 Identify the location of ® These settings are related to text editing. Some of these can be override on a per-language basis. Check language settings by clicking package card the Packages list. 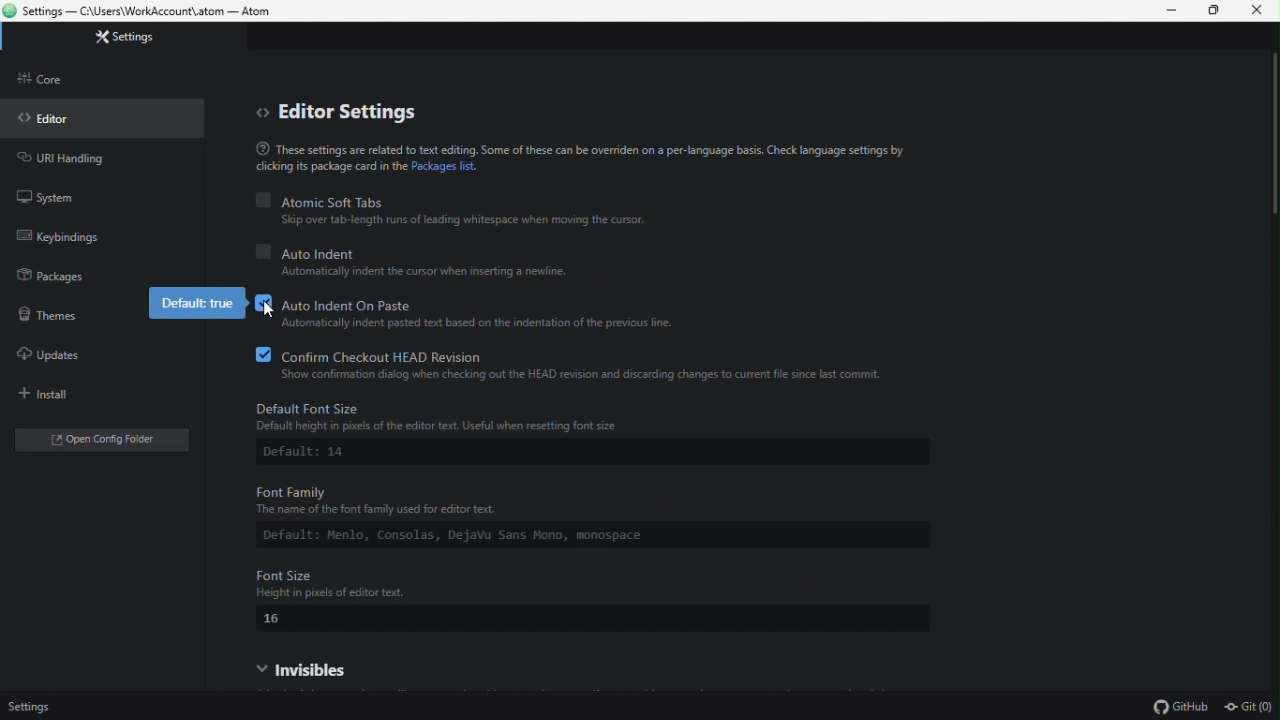
(588, 156).